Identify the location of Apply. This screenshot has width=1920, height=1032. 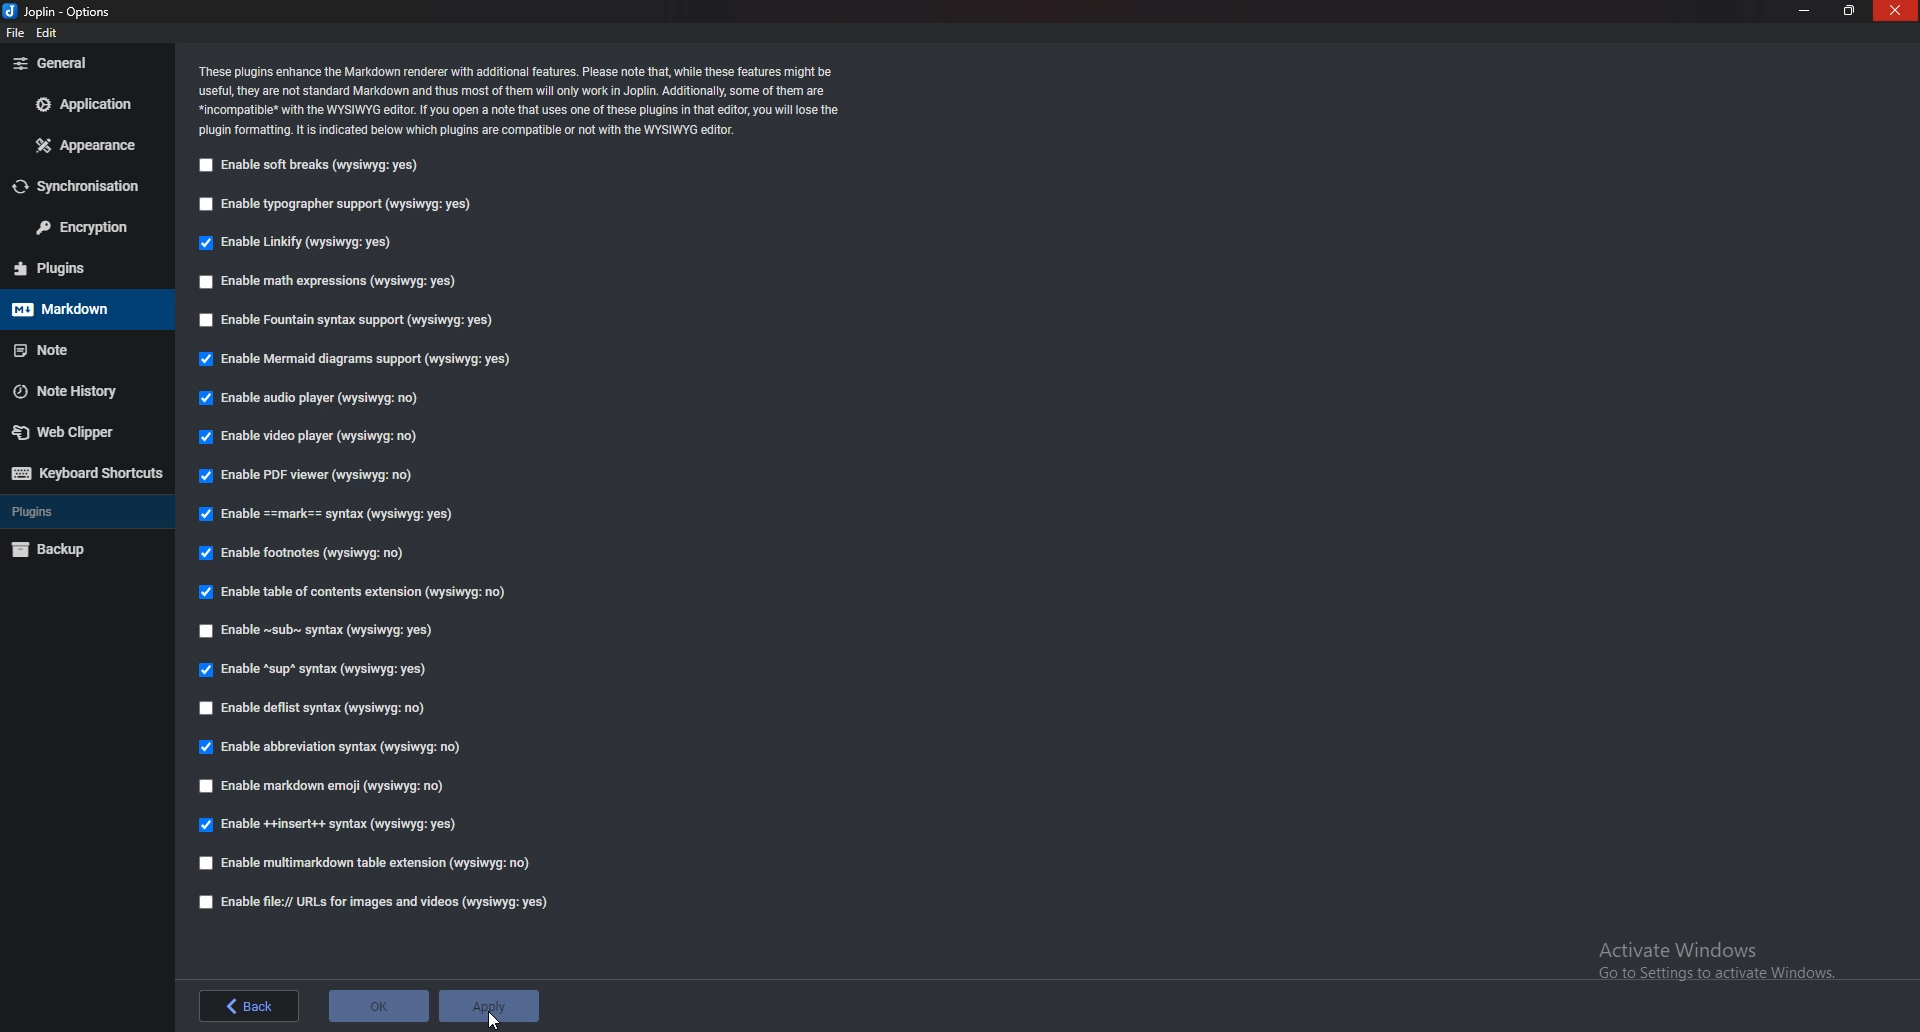
(493, 999).